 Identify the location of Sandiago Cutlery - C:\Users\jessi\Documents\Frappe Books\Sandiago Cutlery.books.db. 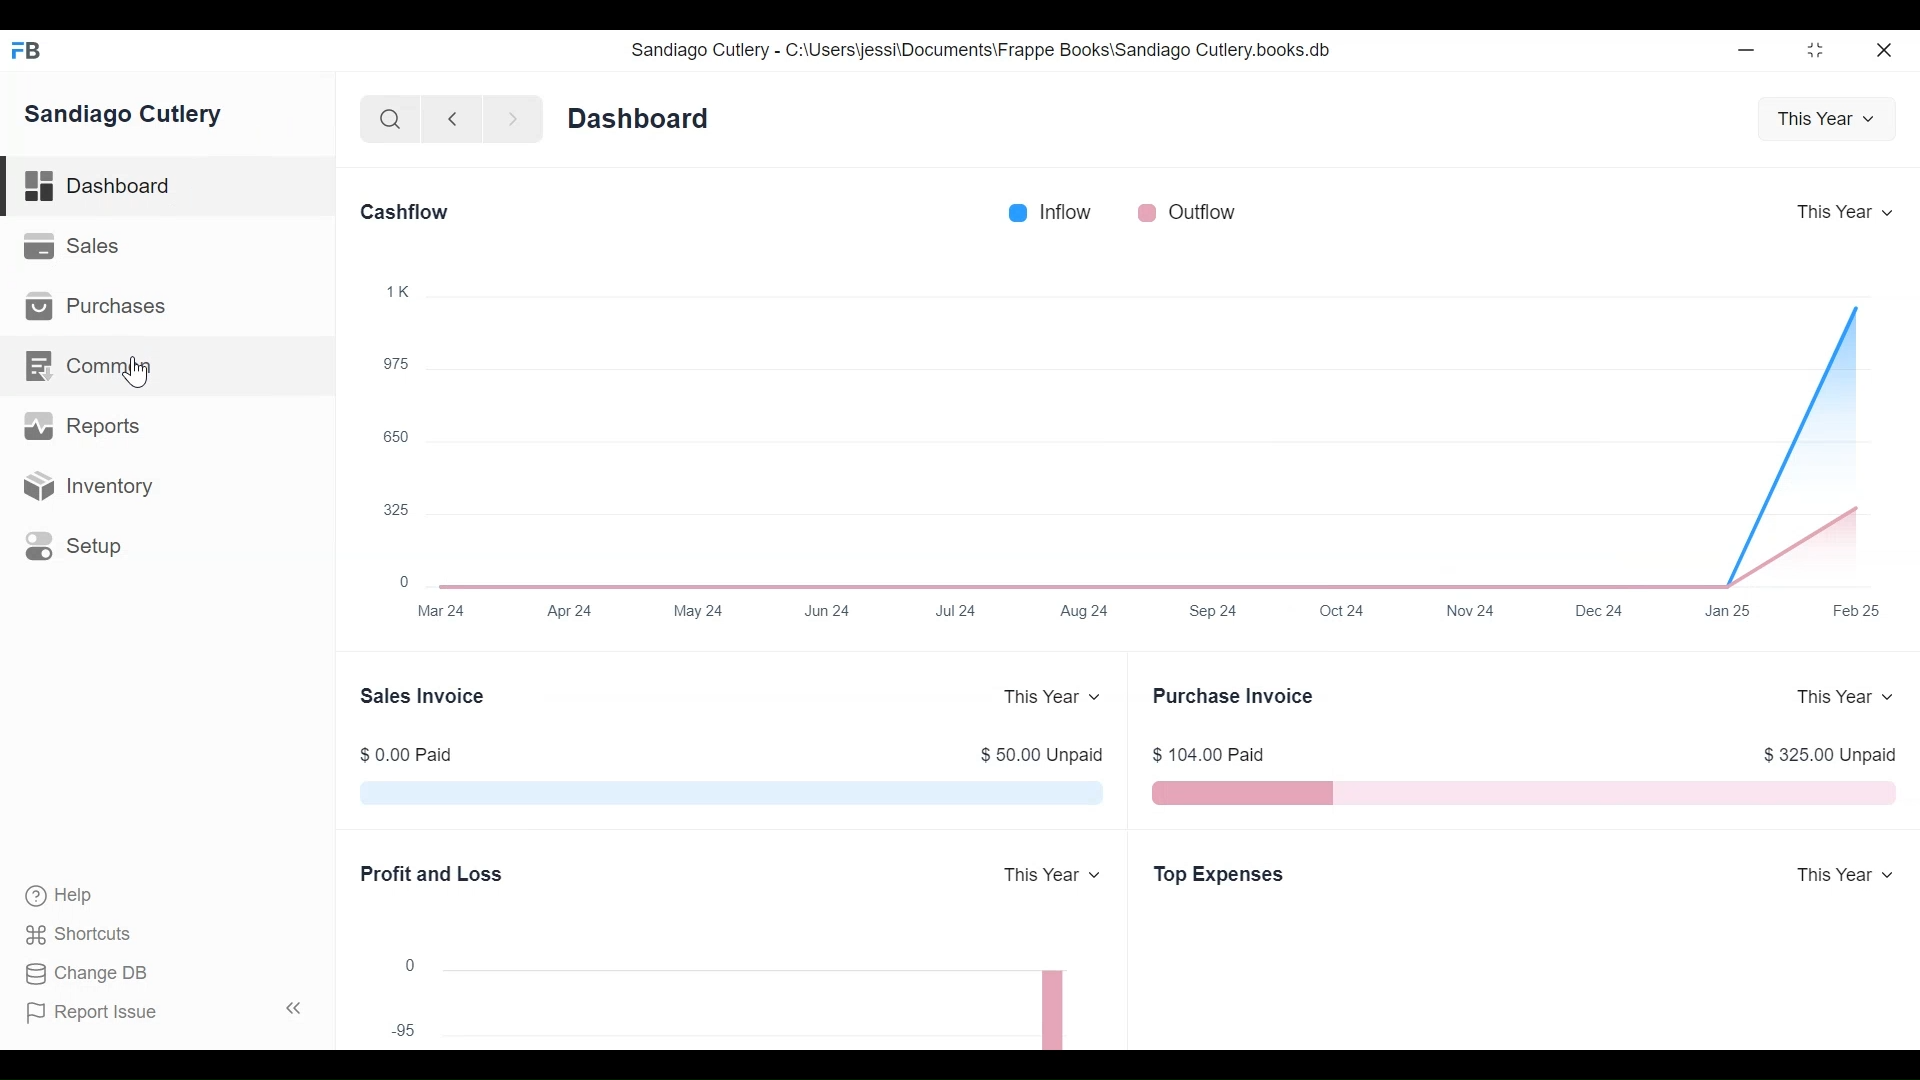
(982, 49).